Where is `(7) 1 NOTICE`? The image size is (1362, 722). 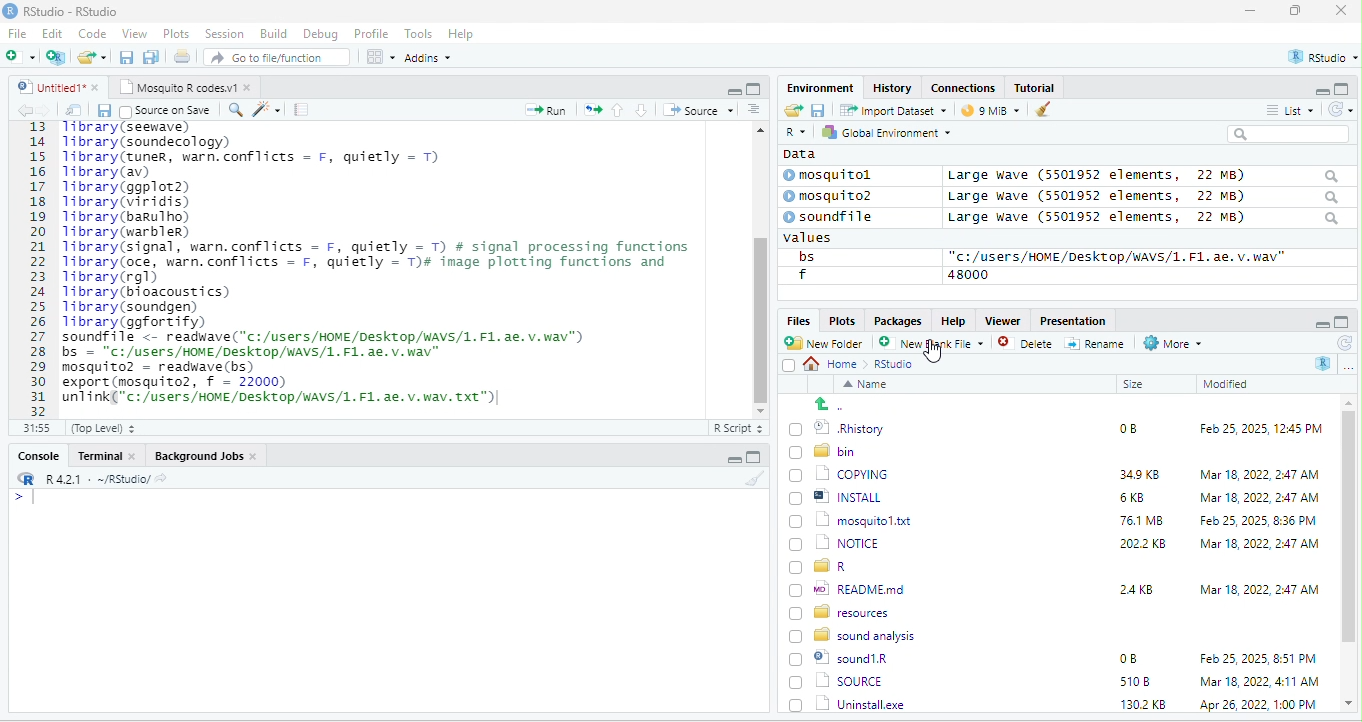
(7) 1 NOTICE is located at coordinates (832, 544).